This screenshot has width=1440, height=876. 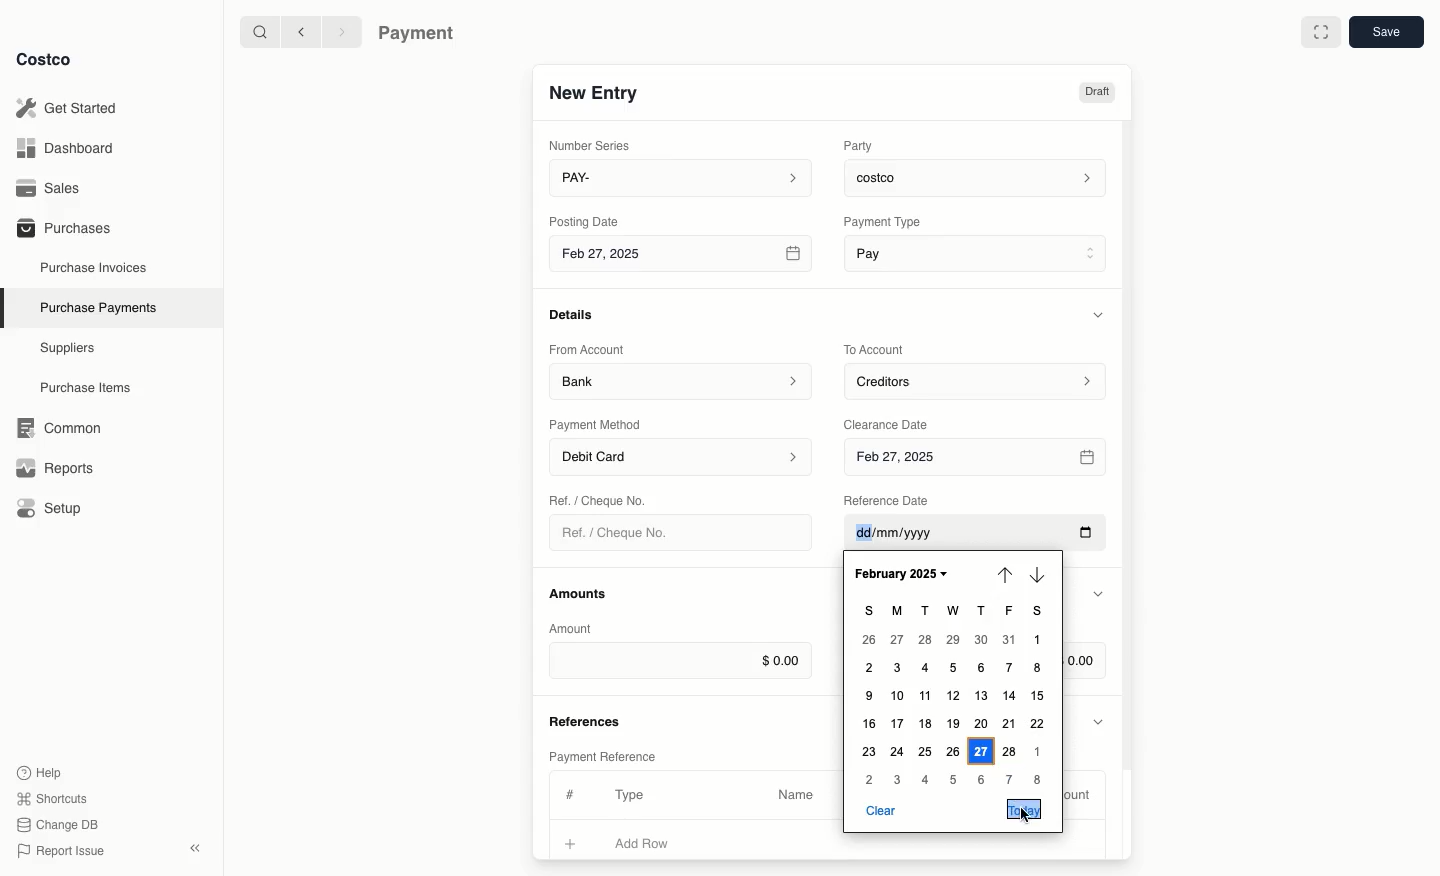 I want to click on Feb 27, 2025, so click(x=683, y=257).